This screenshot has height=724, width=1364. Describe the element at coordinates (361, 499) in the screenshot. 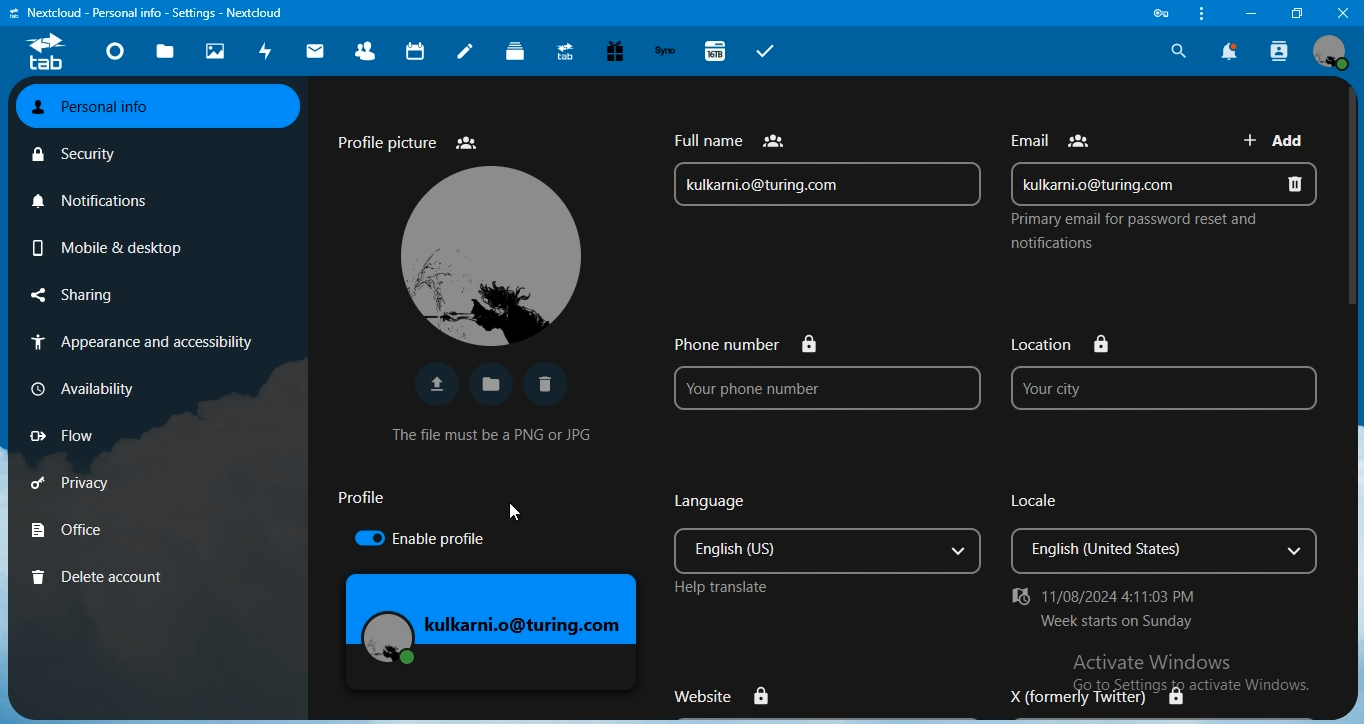

I see `Profile` at that location.